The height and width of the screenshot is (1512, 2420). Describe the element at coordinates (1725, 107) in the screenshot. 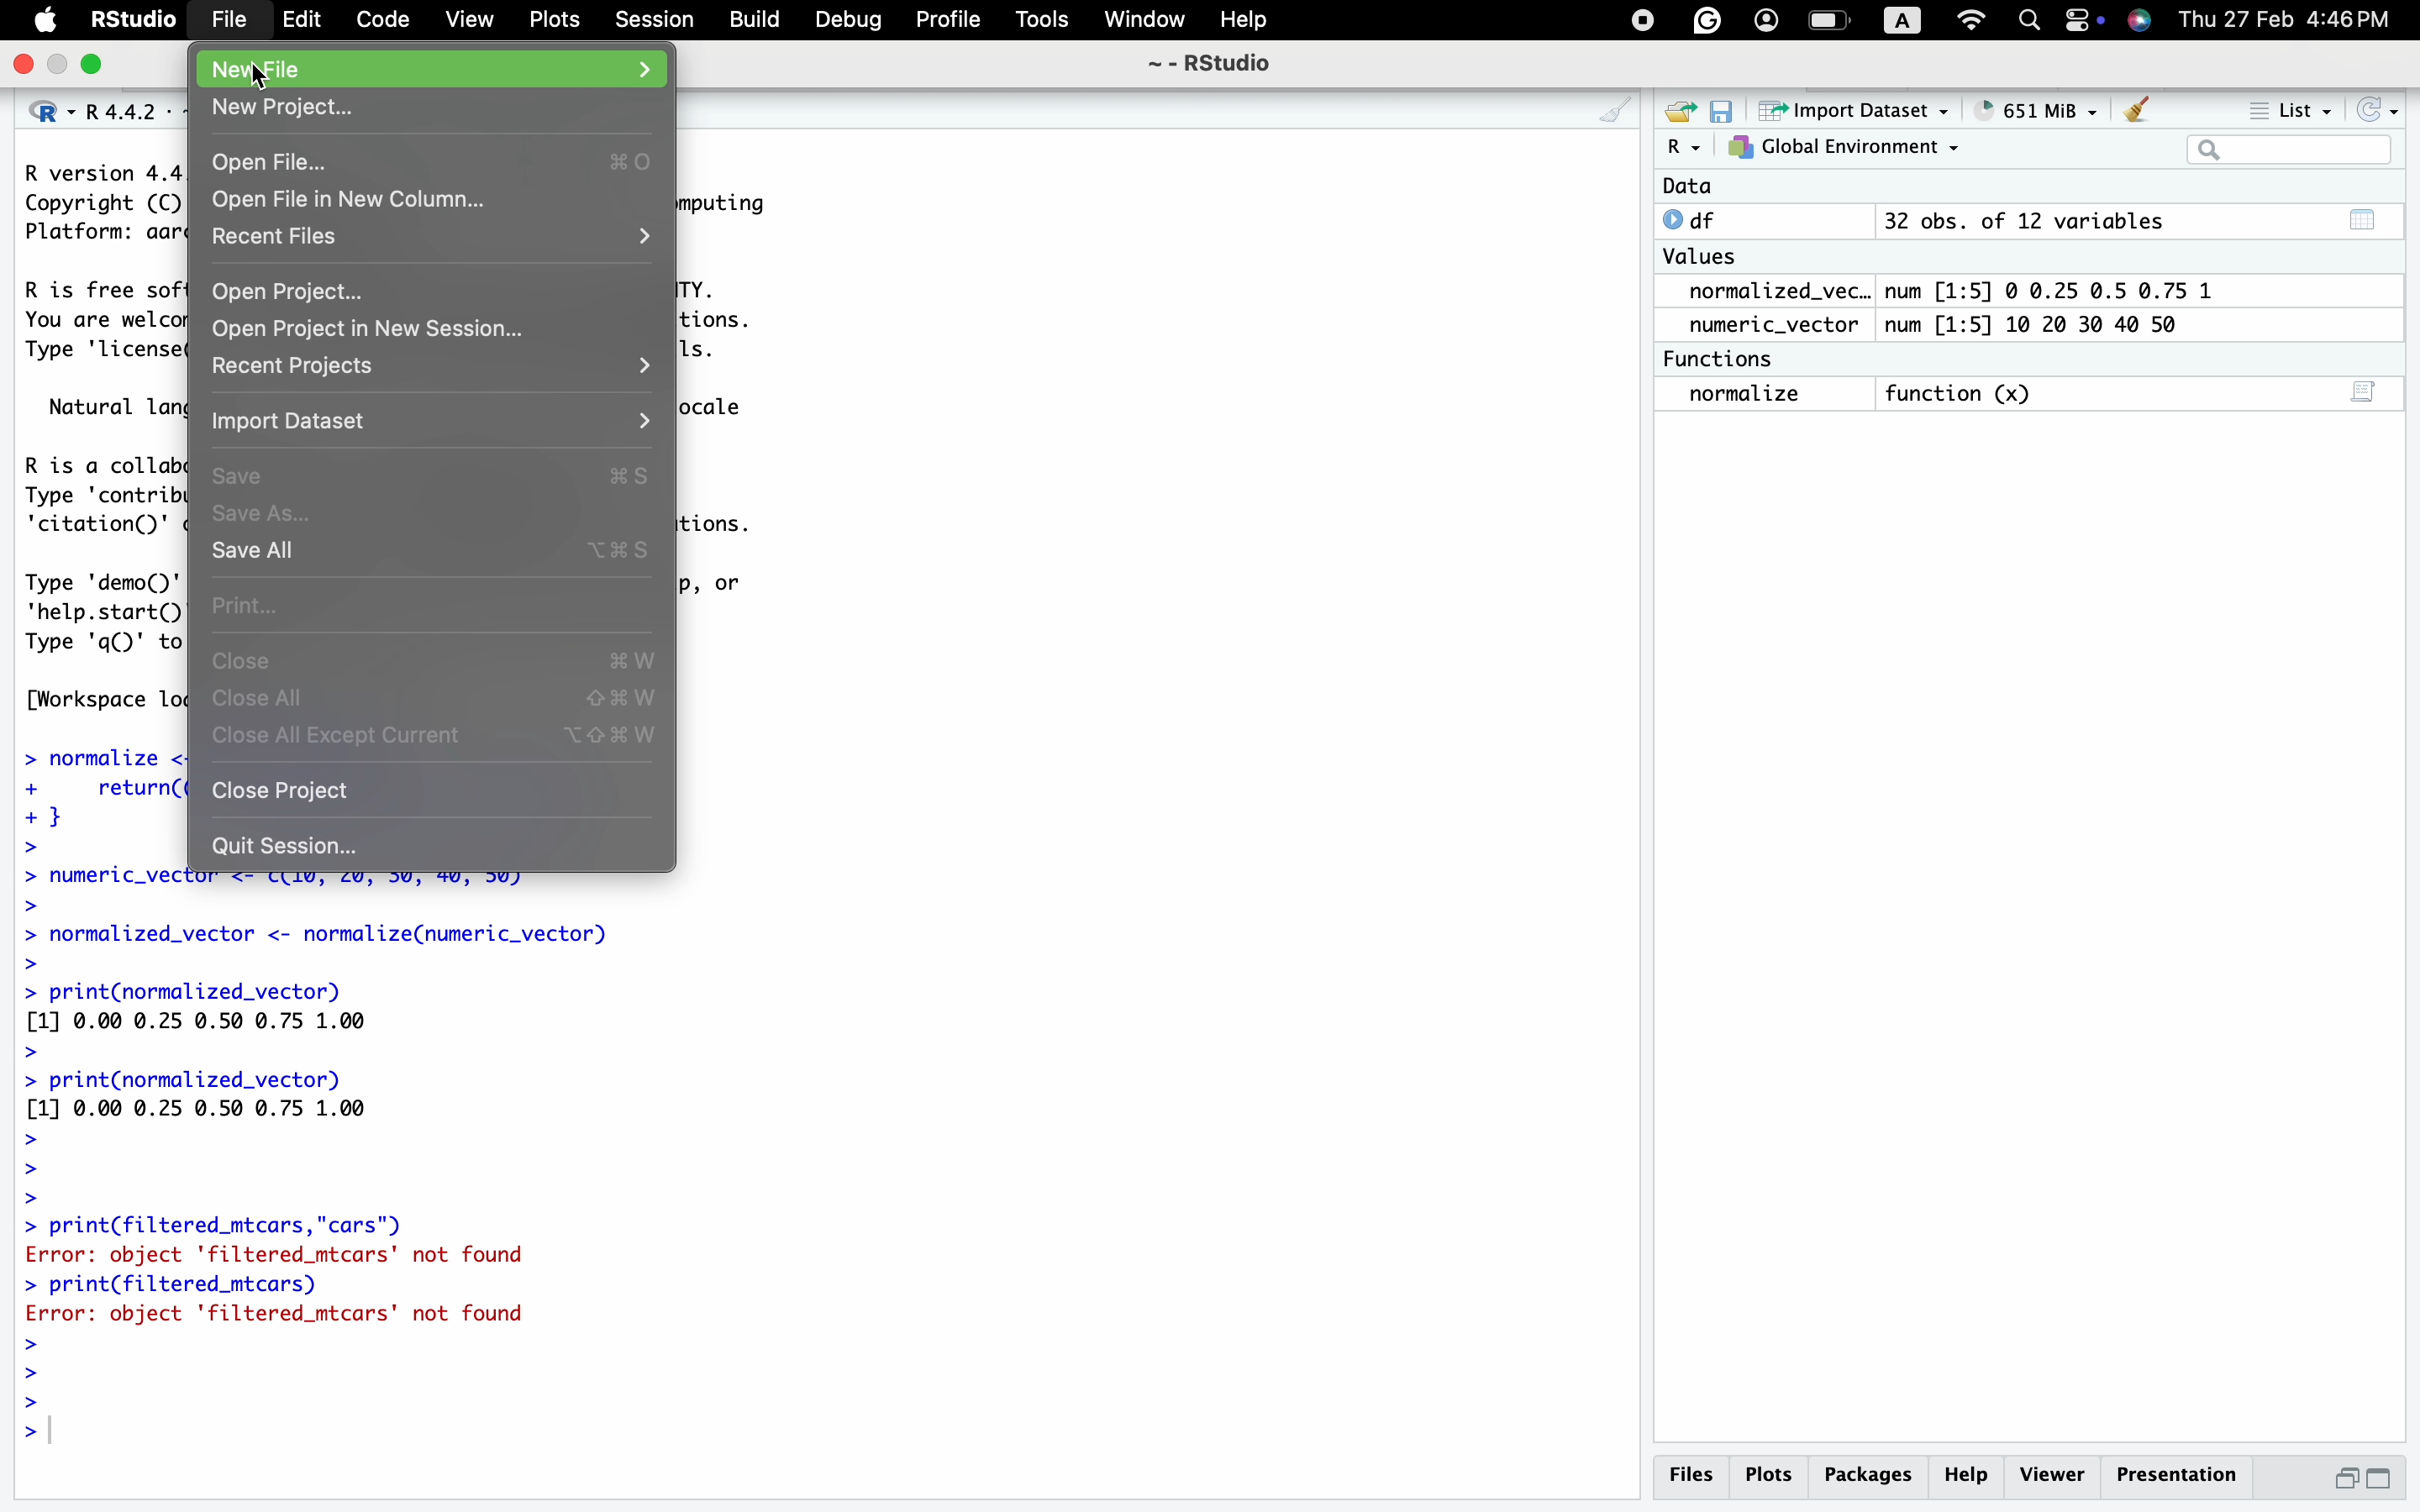

I see `save` at that location.